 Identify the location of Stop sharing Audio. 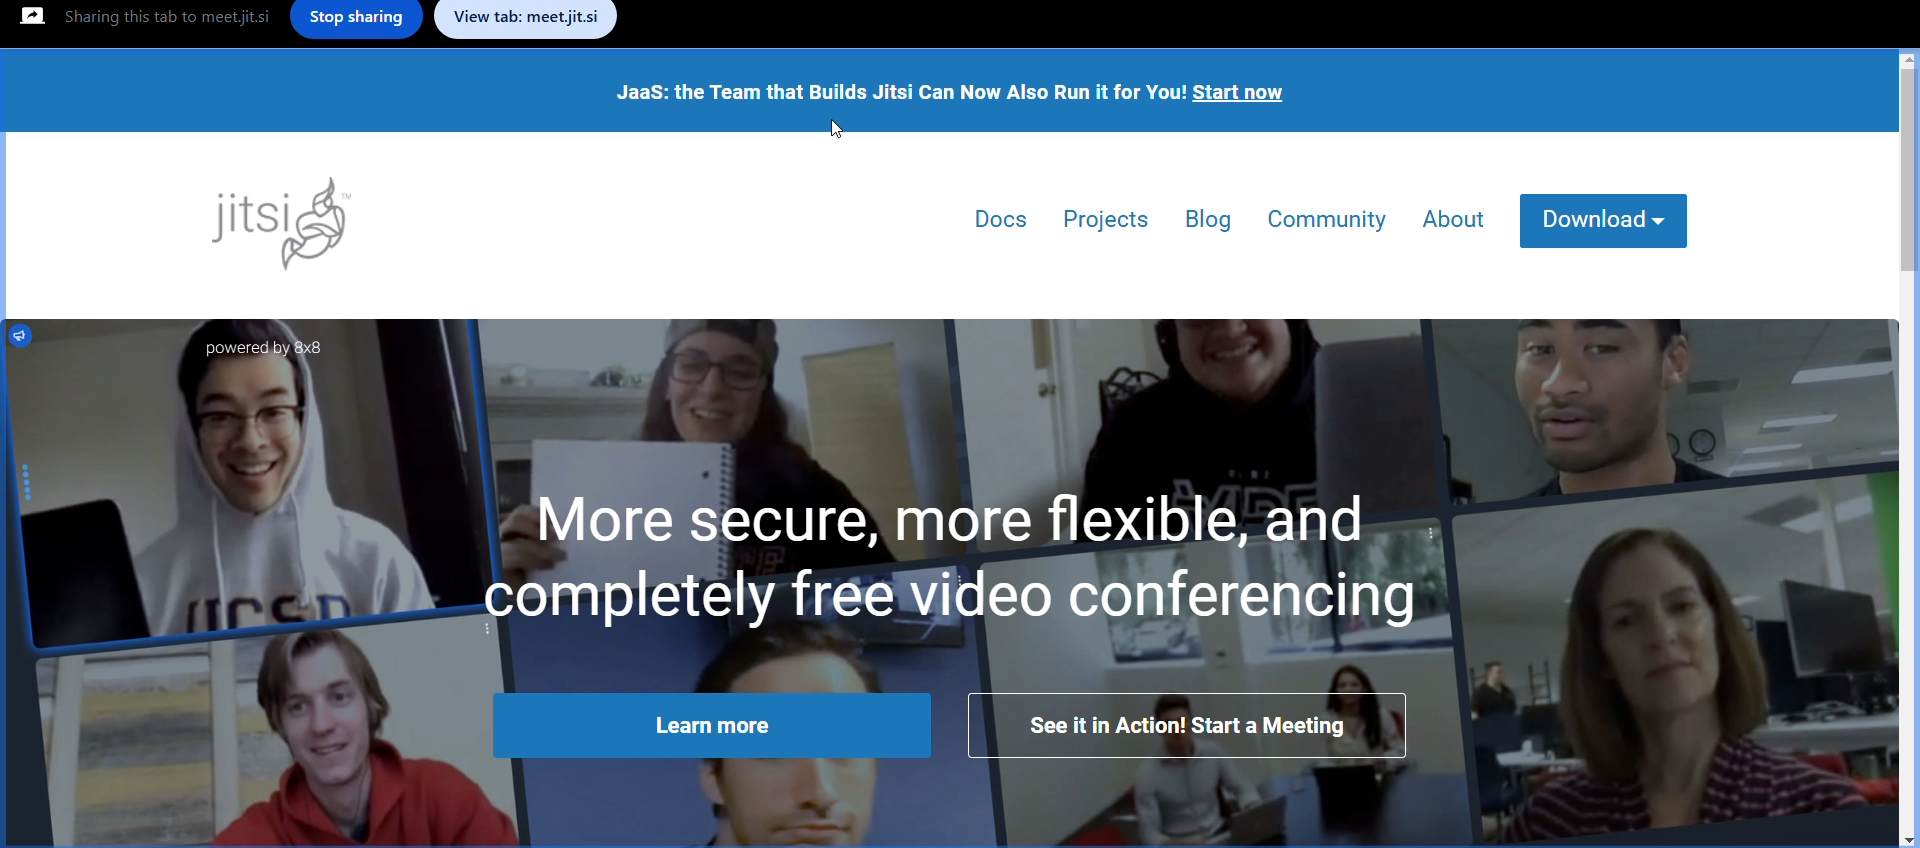
(354, 24).